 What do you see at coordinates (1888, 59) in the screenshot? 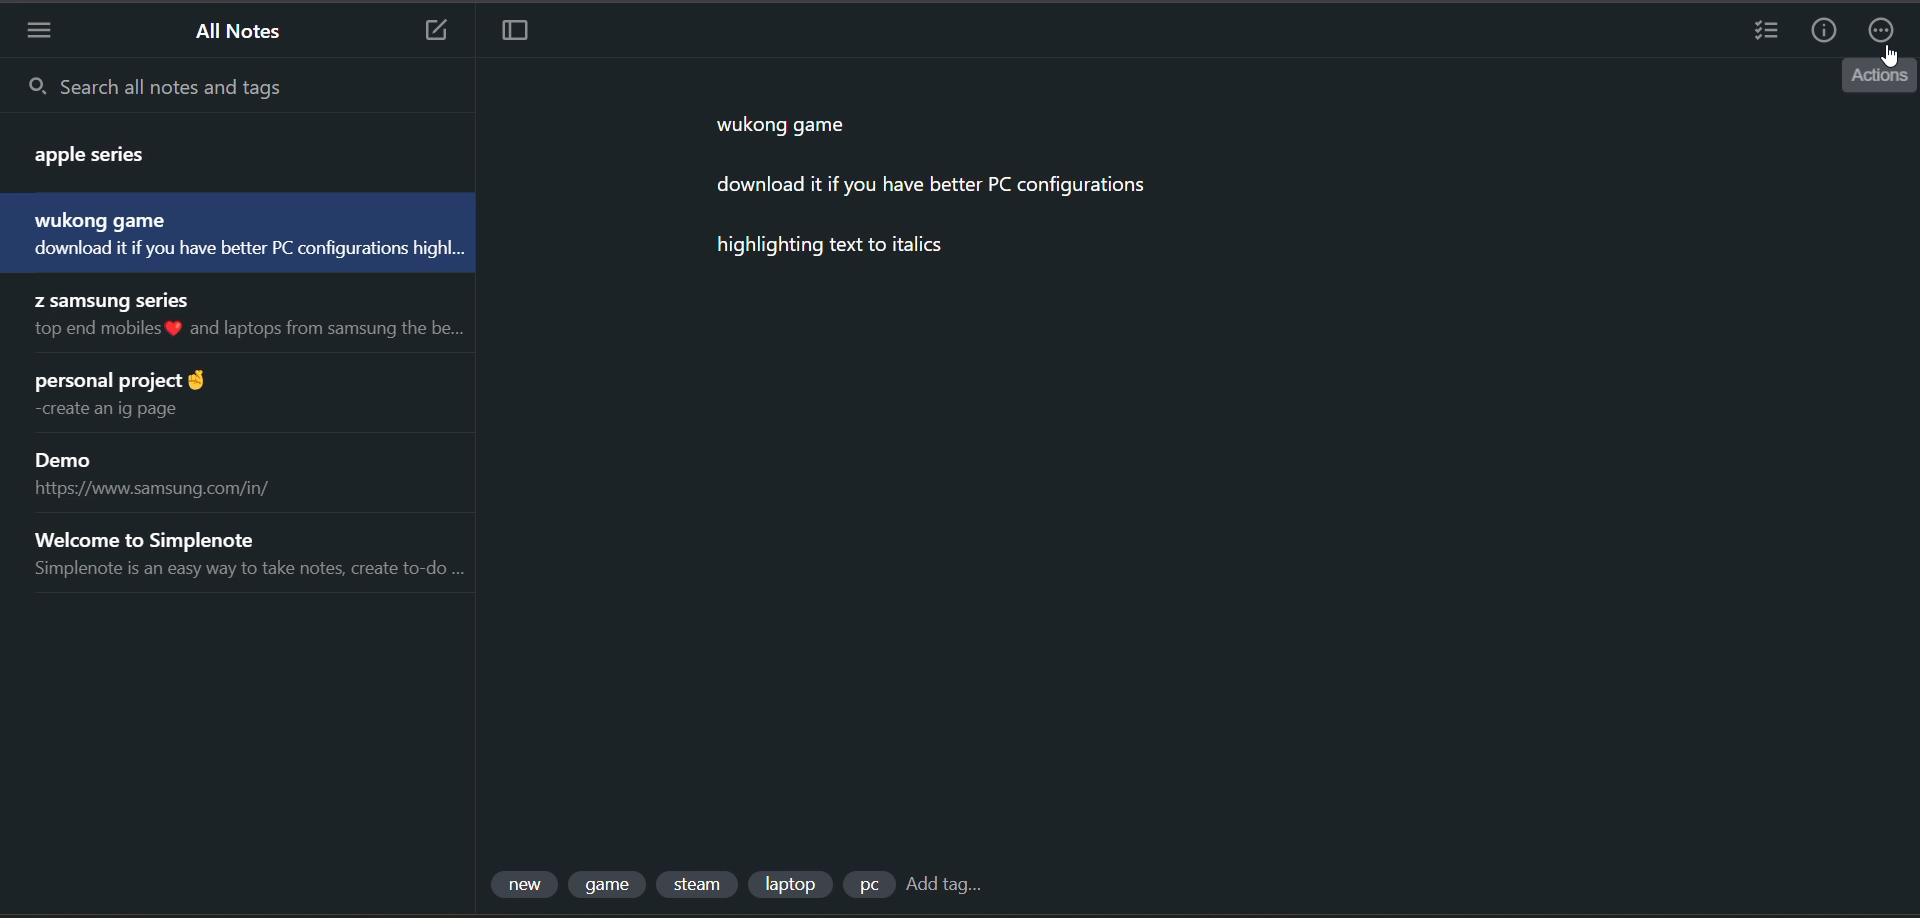
I see `cursor` at bounding box center [1888, 59].